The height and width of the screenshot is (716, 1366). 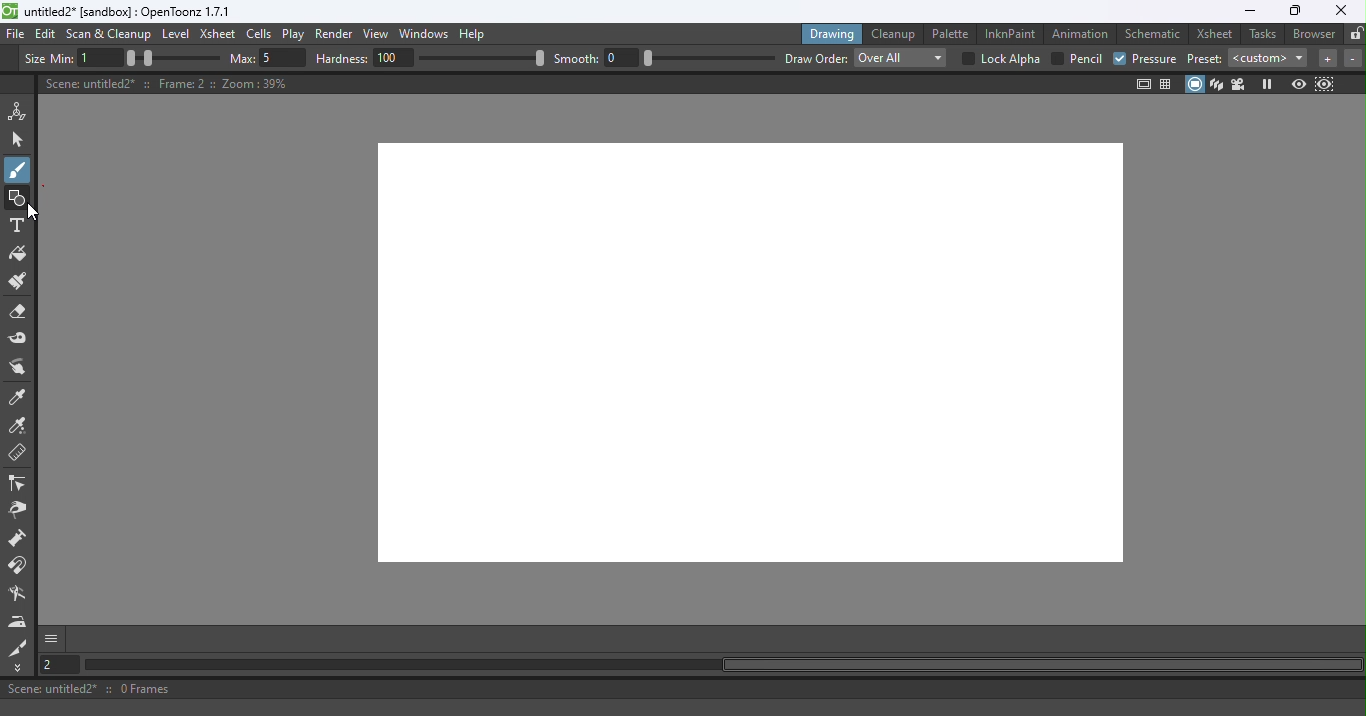 I want to click on Safe area, so click(x=1142, y=84).